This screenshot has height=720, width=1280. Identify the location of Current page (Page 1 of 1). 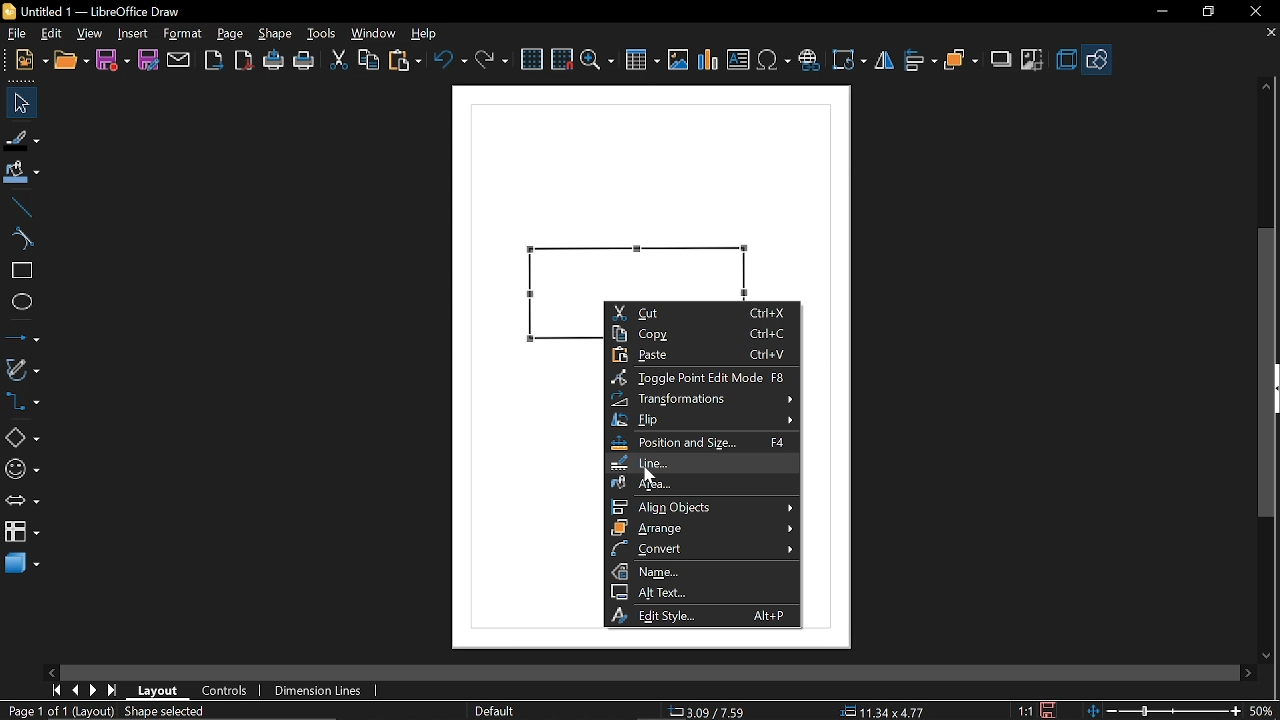
(34, 710).